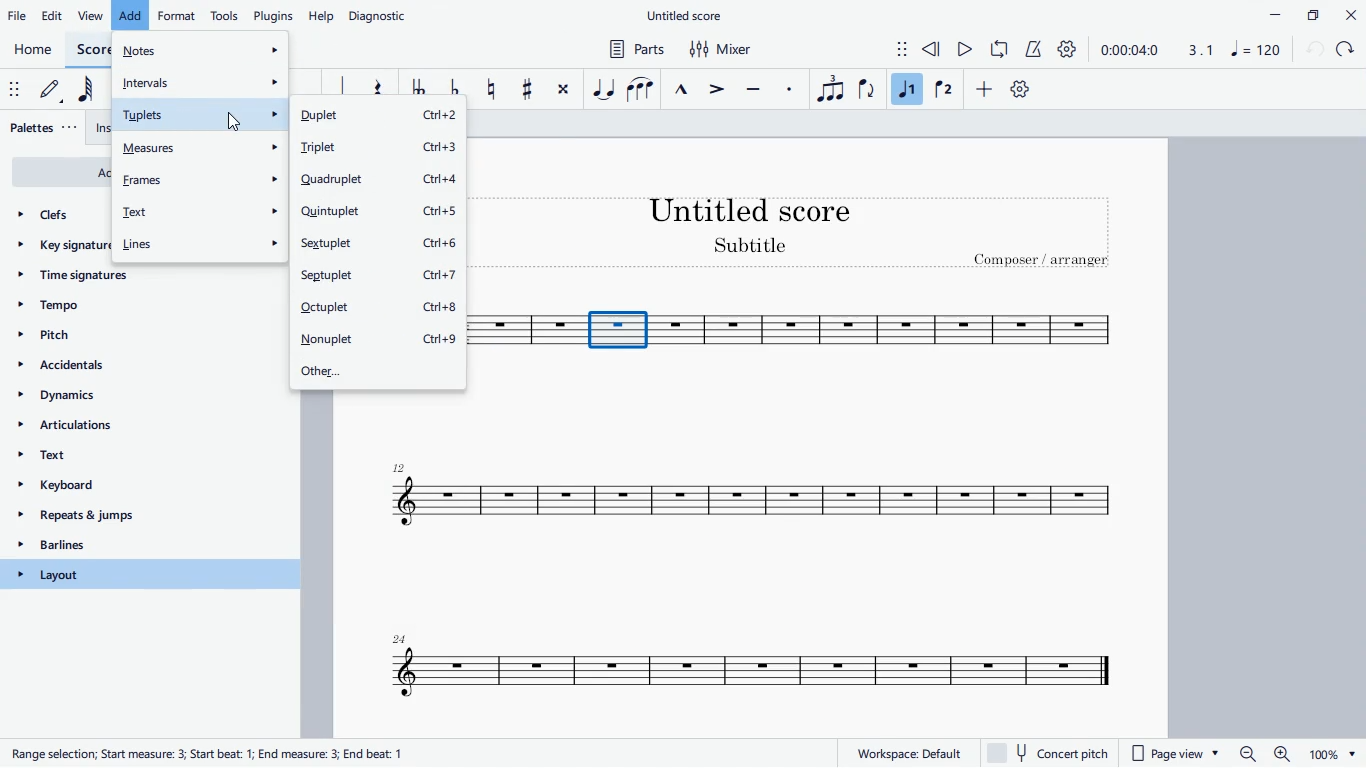 The width and height of the screenshot is (1366, 768). I want to click on selected note, so click(618, 329).